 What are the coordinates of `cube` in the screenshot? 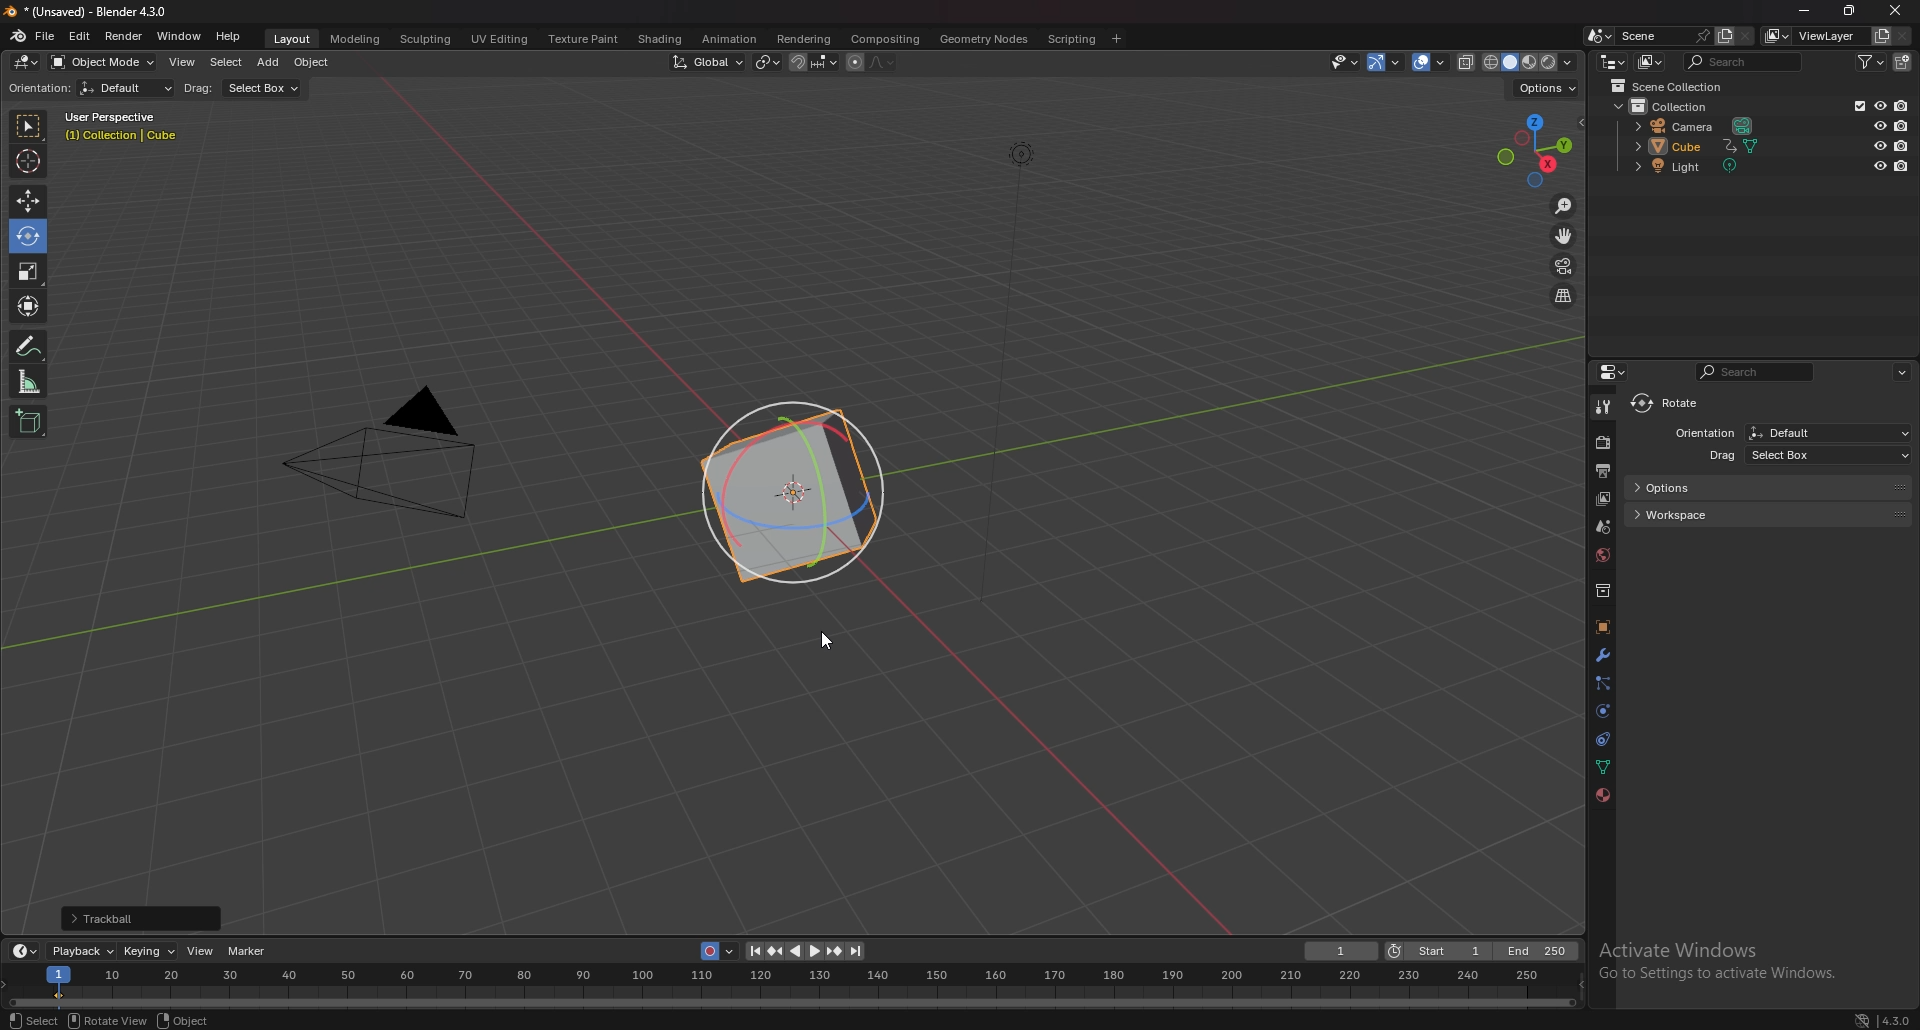 It's located at (793, 494).